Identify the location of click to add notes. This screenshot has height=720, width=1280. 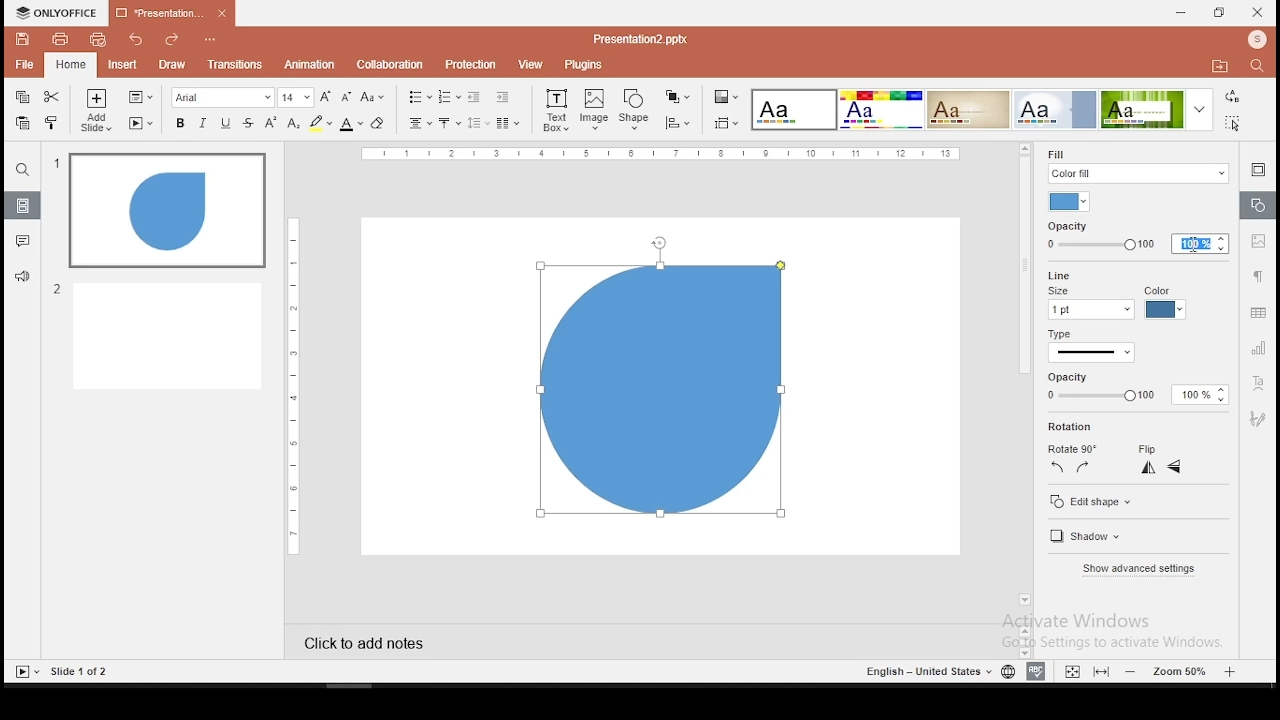
(380, 640).